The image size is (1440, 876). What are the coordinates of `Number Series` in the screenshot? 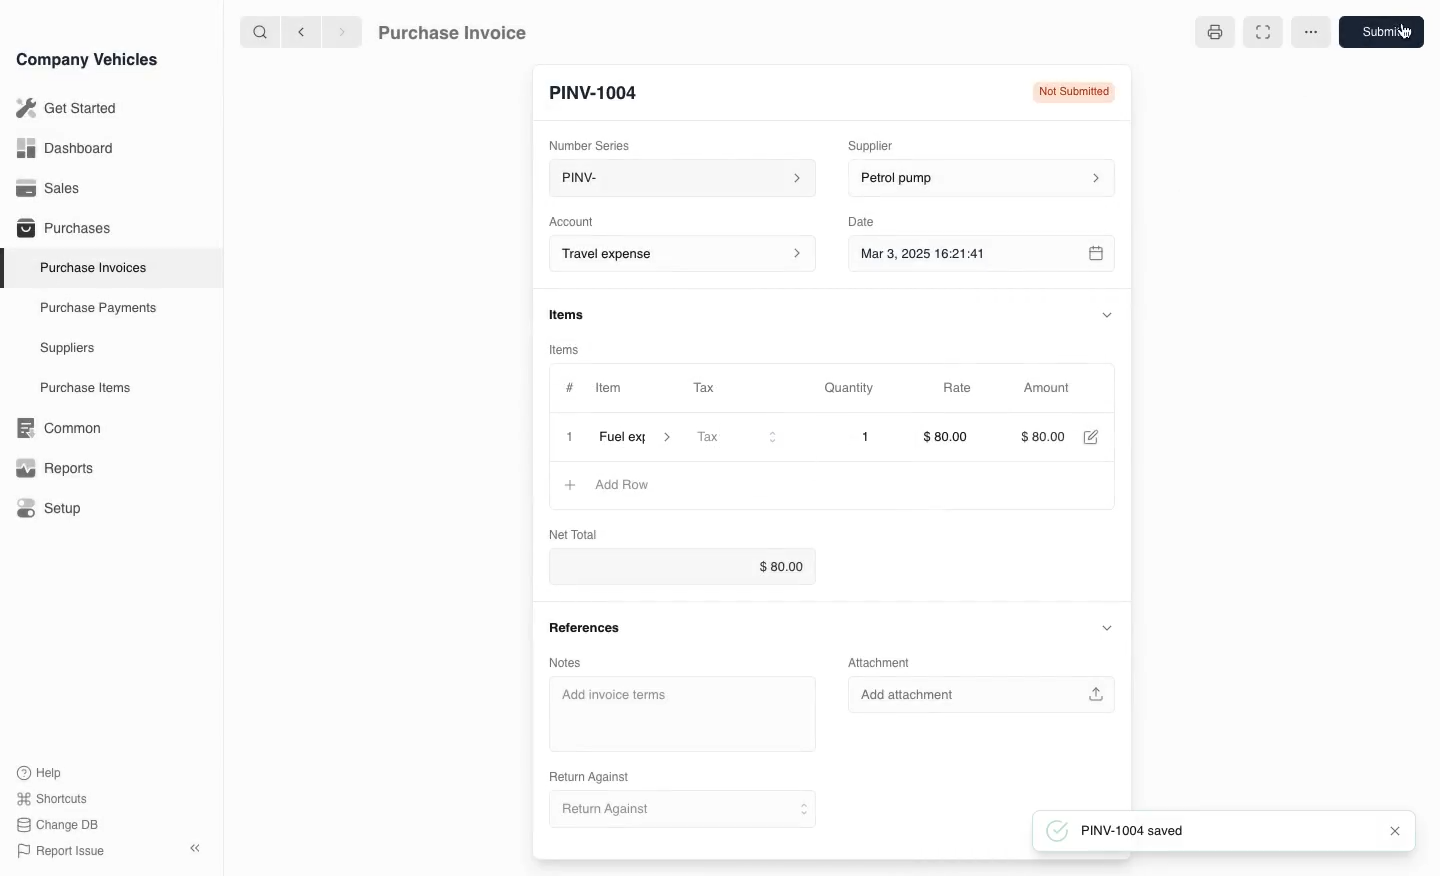 It's located at (596, 143).